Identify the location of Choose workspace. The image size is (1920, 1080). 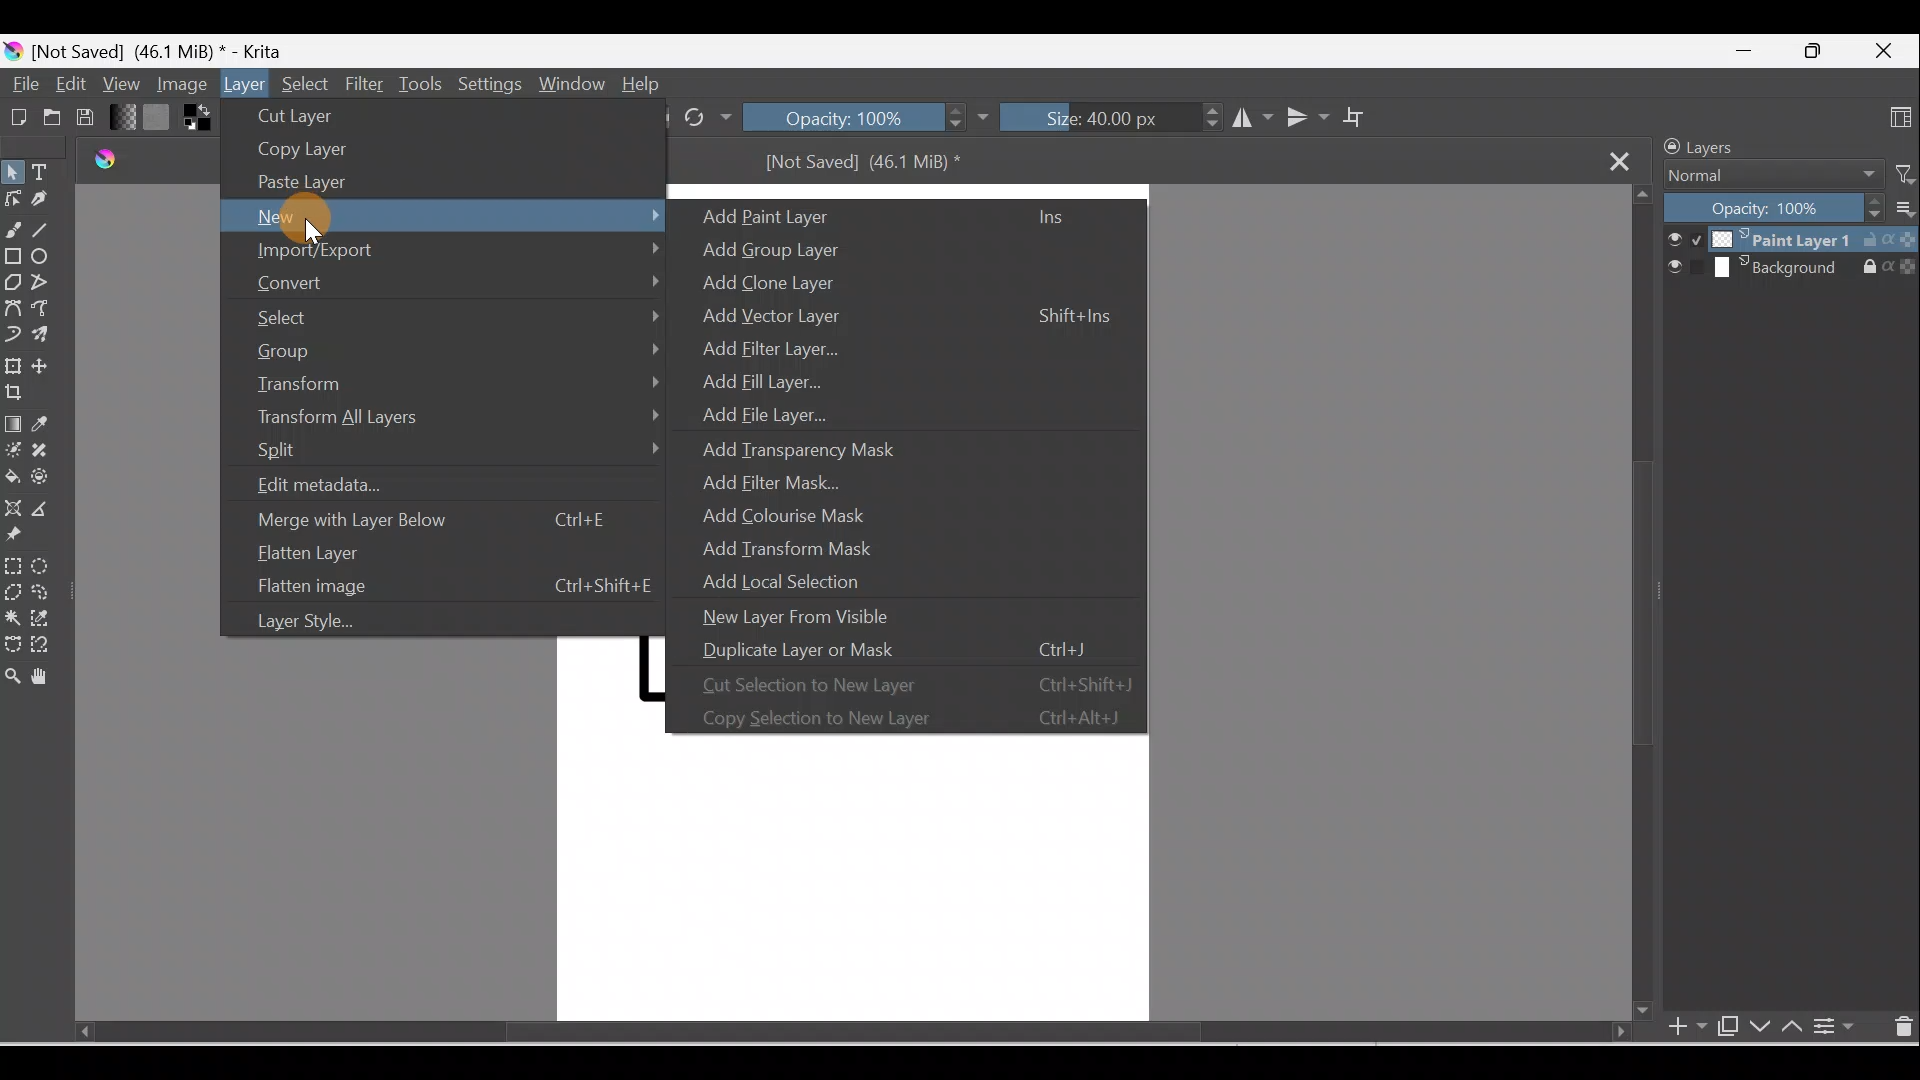
(1898, 118).